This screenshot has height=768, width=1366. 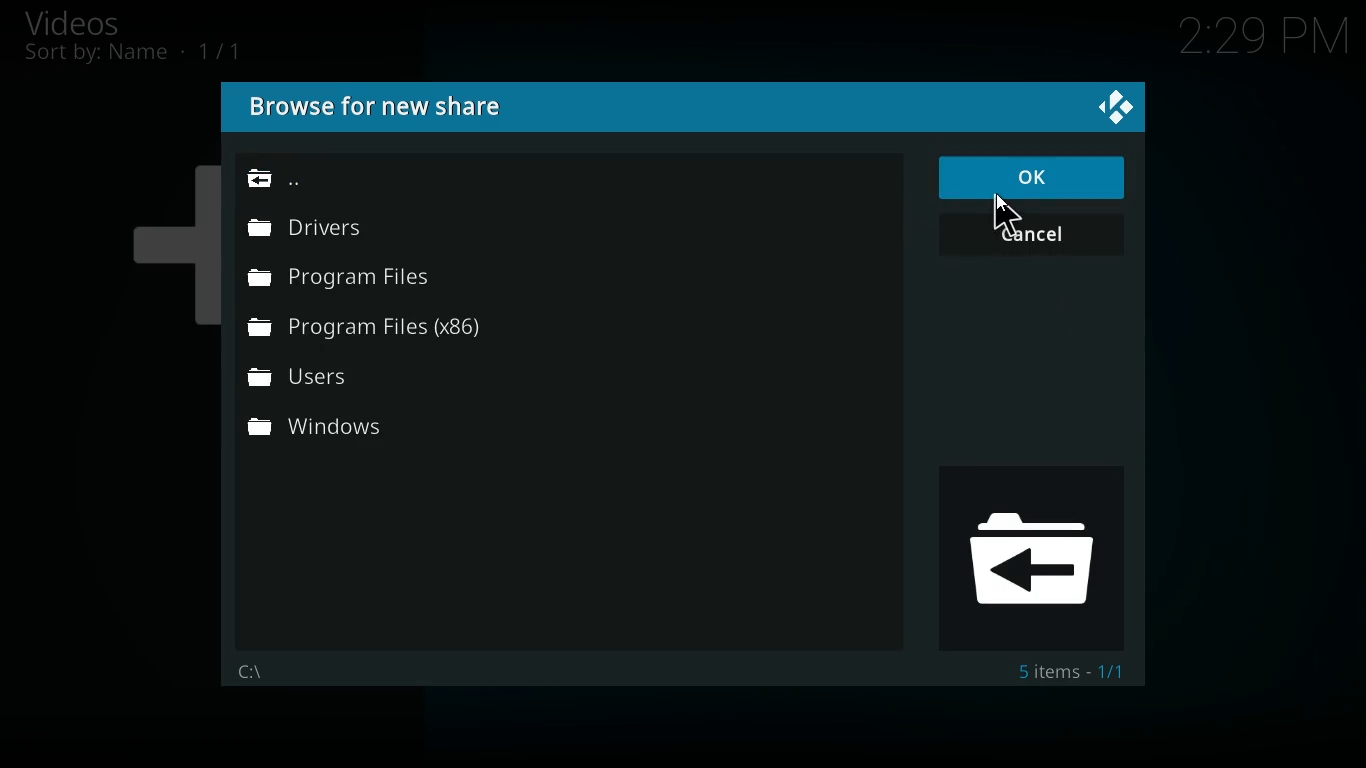 I want to click on 2:29 PM, so click(x=1264, y=41).